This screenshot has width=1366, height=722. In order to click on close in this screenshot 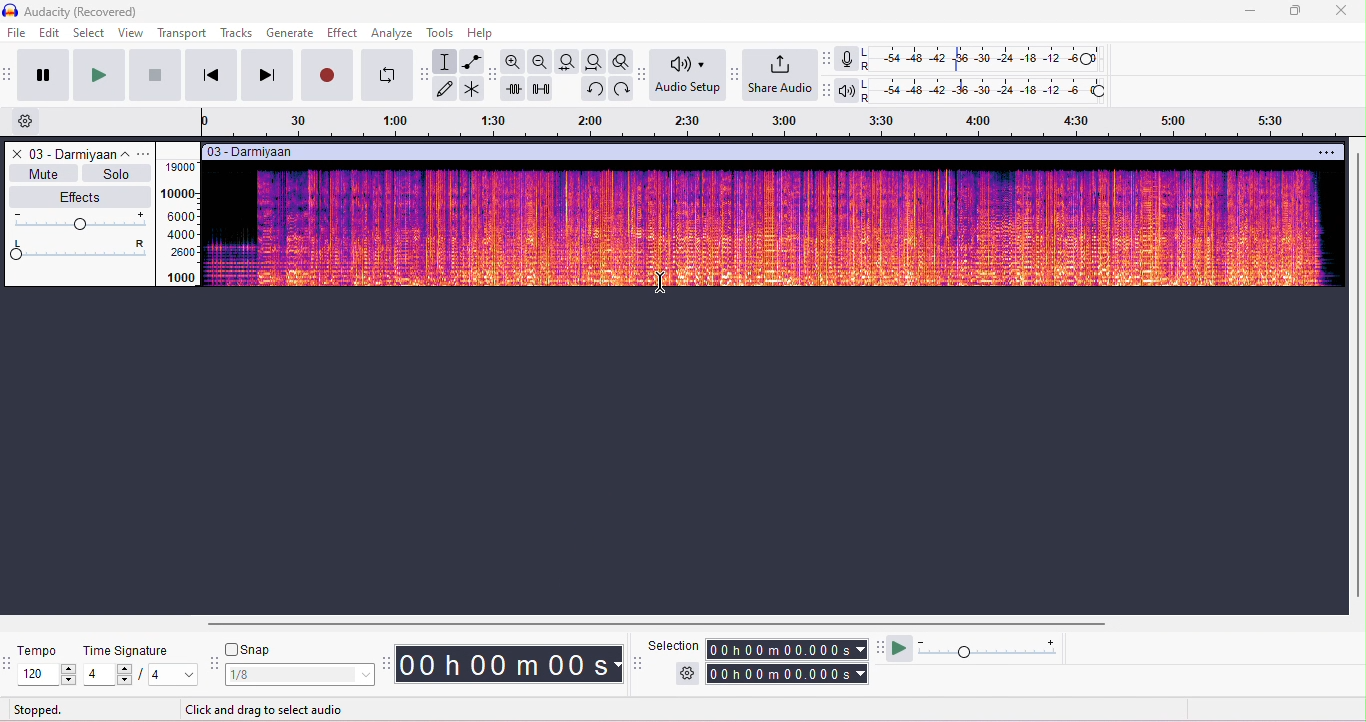, I will do `click(15, 153)`.